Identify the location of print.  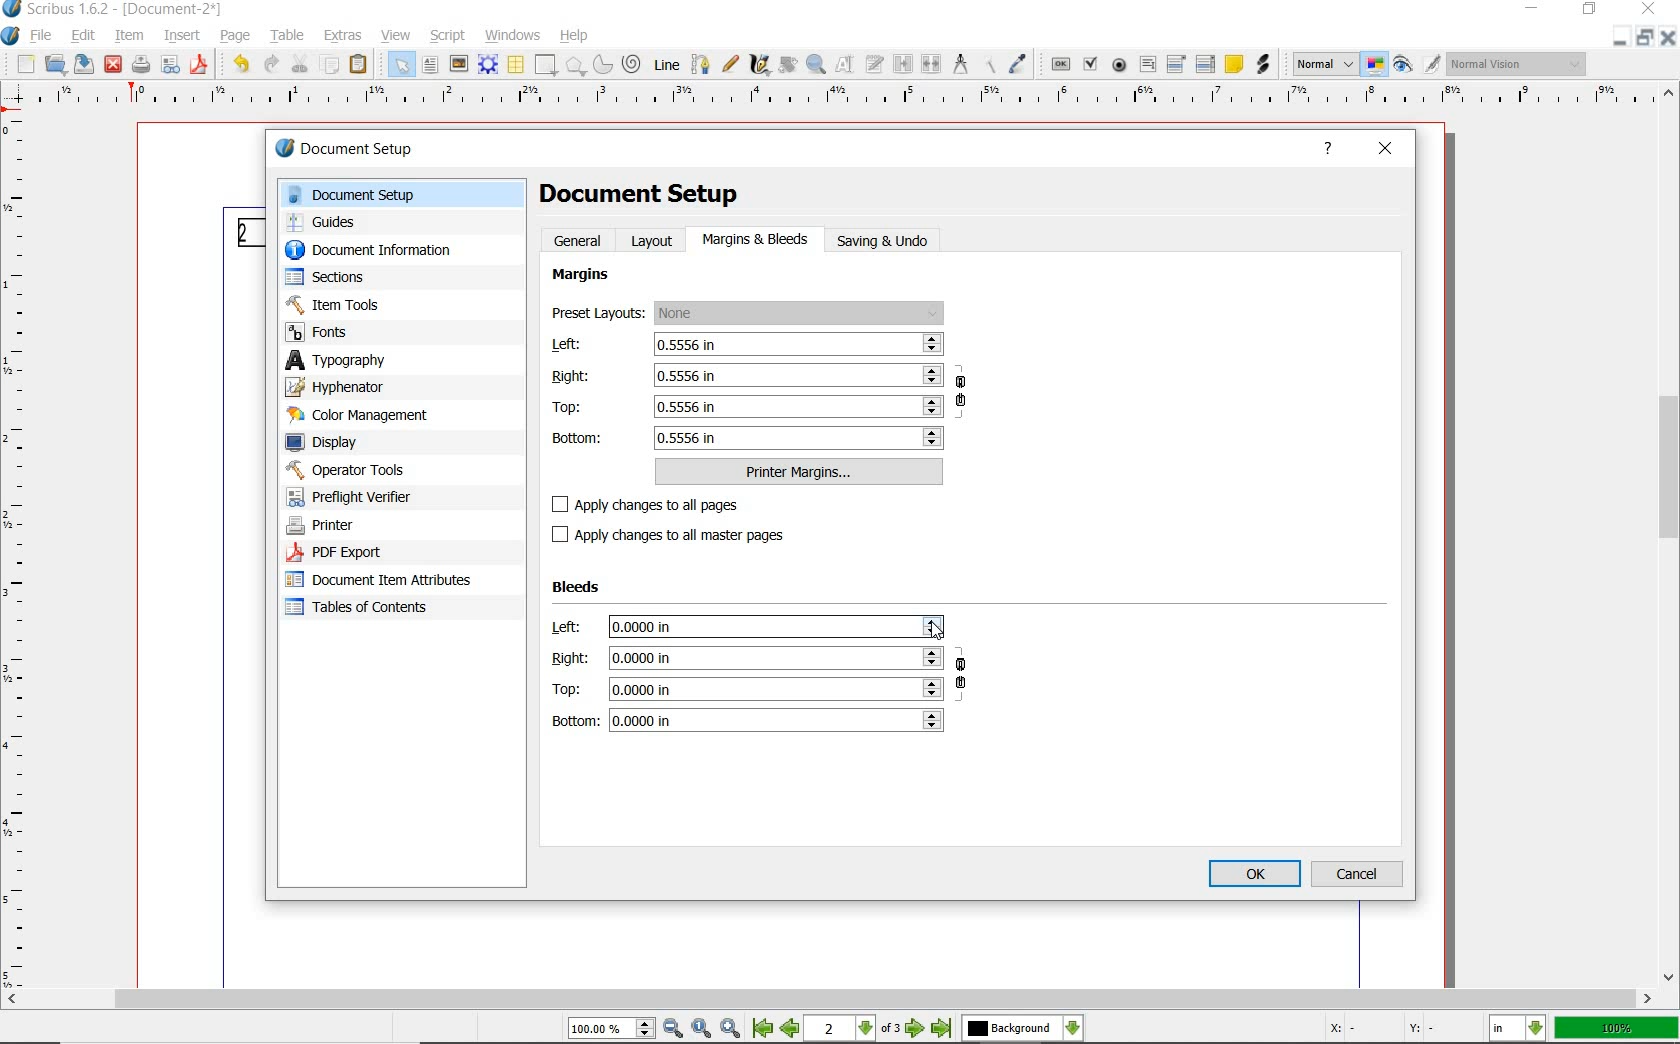
(139, 64).